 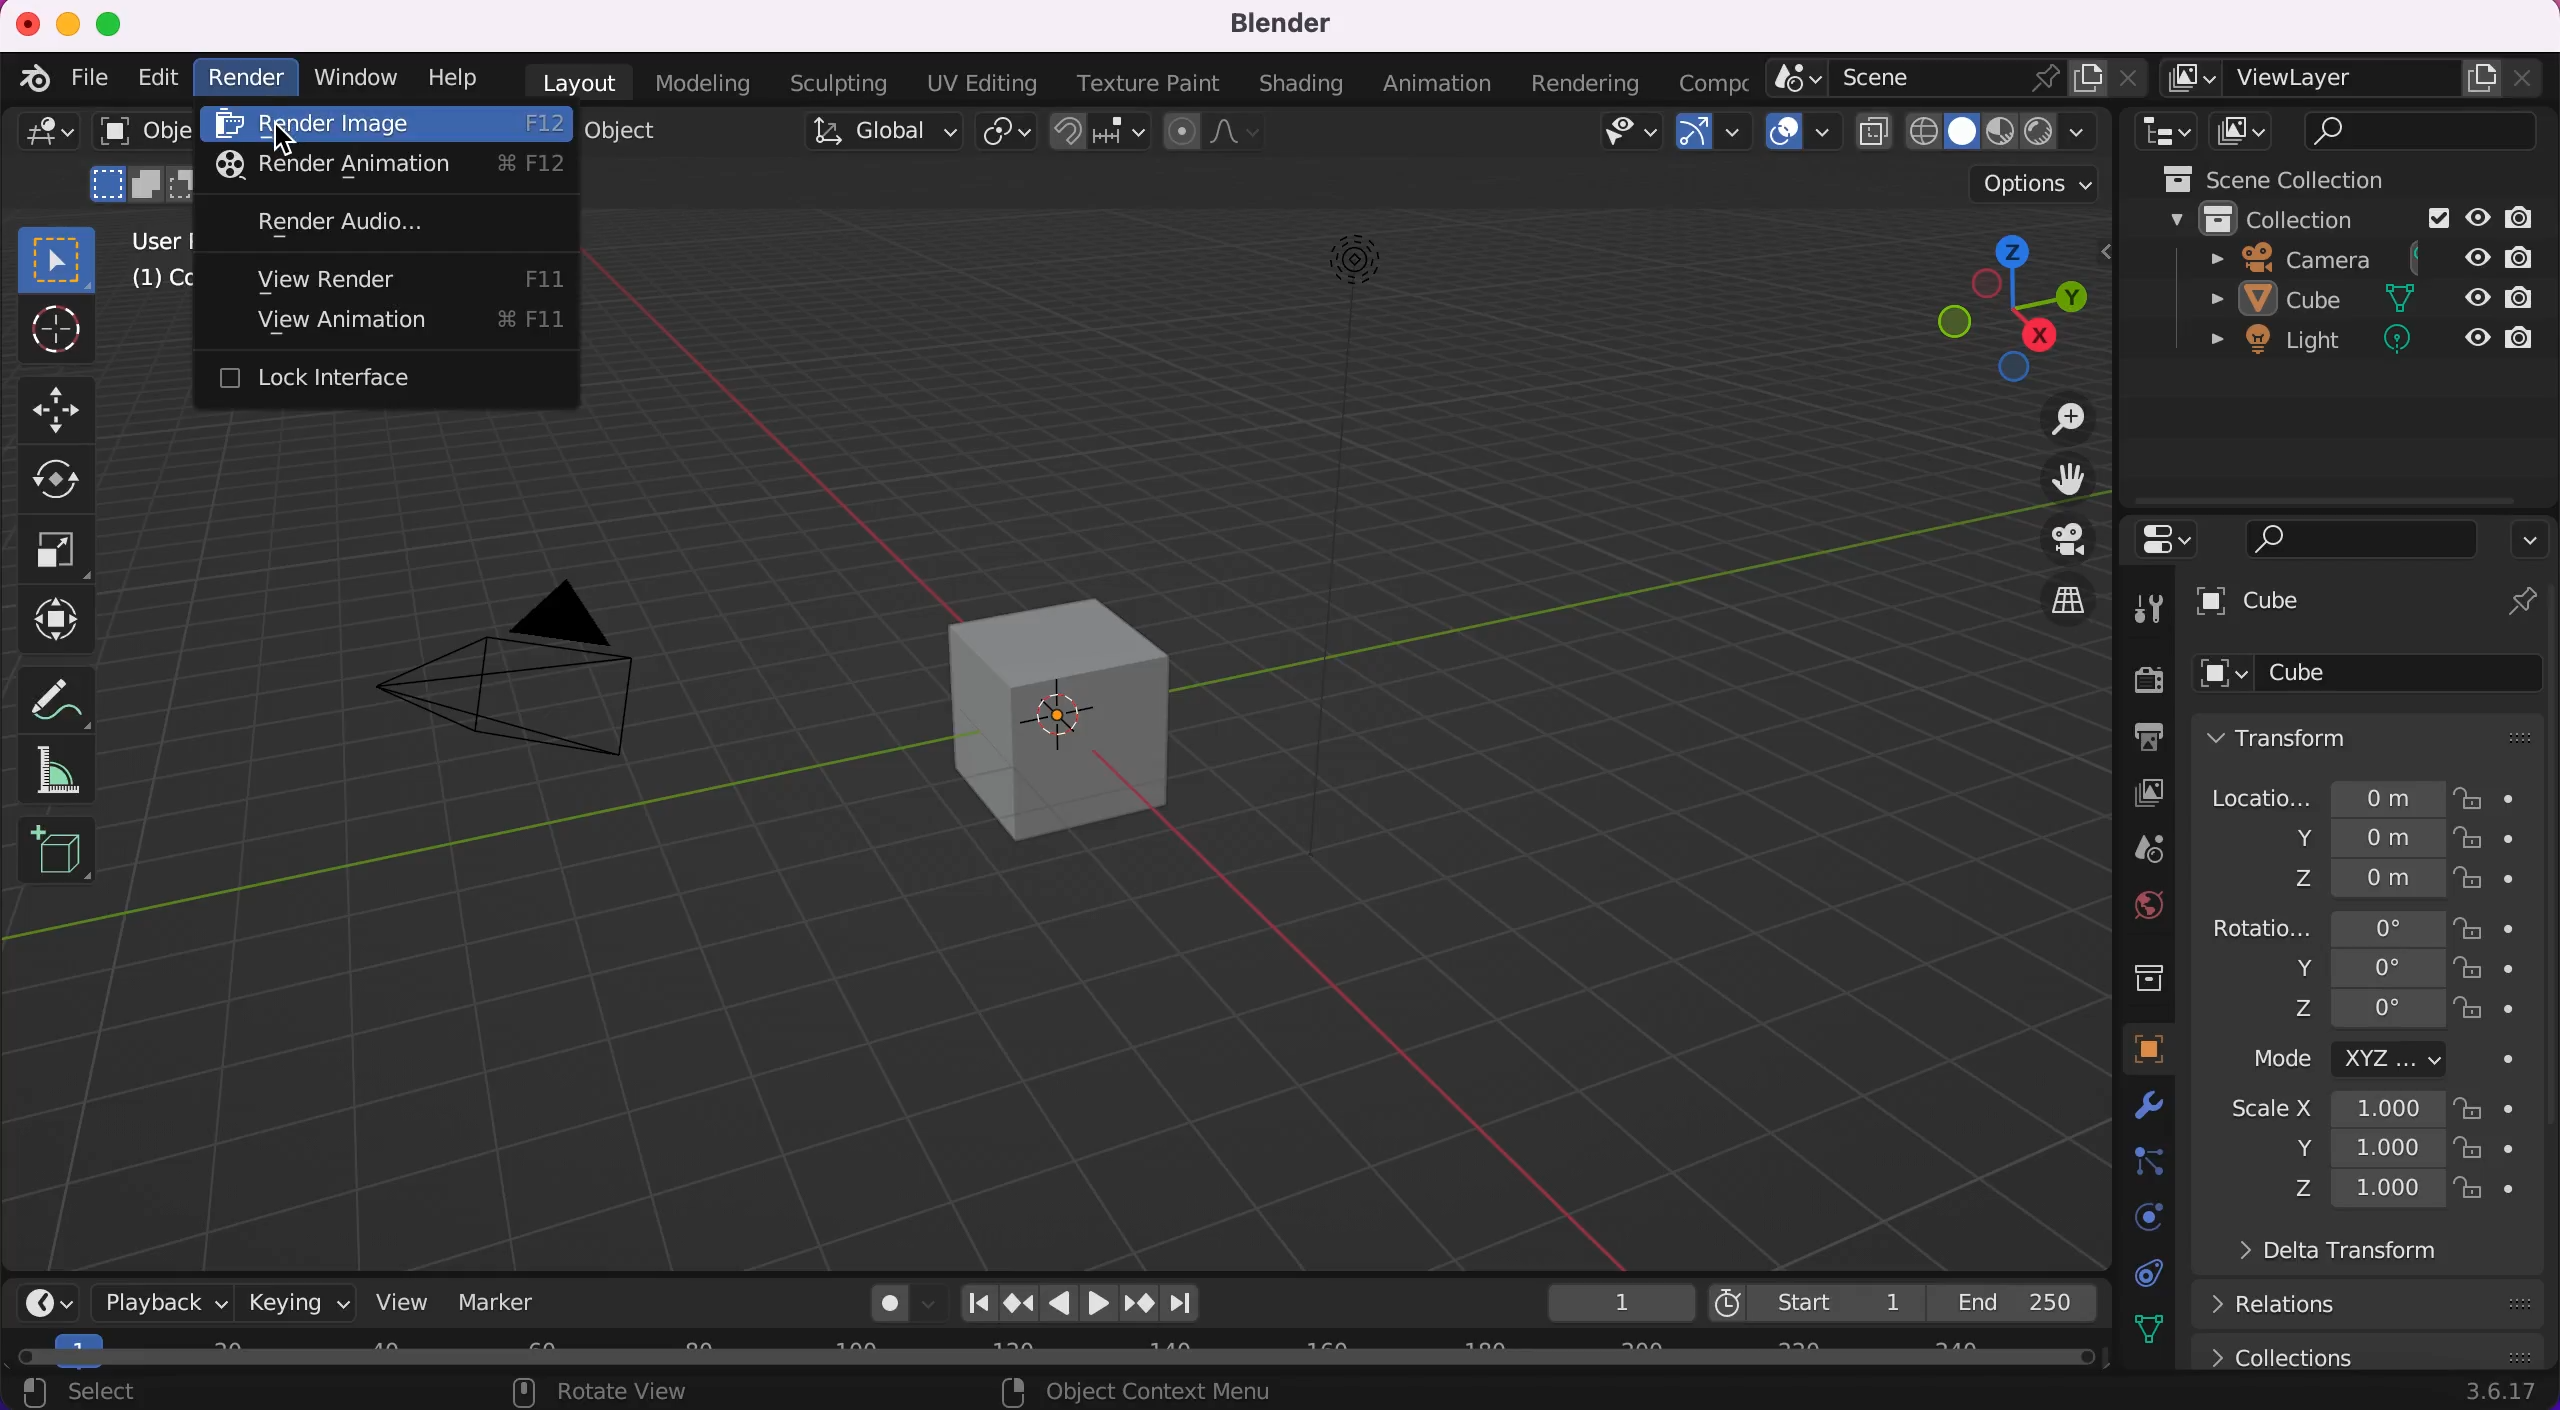 What do you see at coordinates (2530, 218) in the screenshot?
I see `disable in render` at bounding box center [2530, 218].